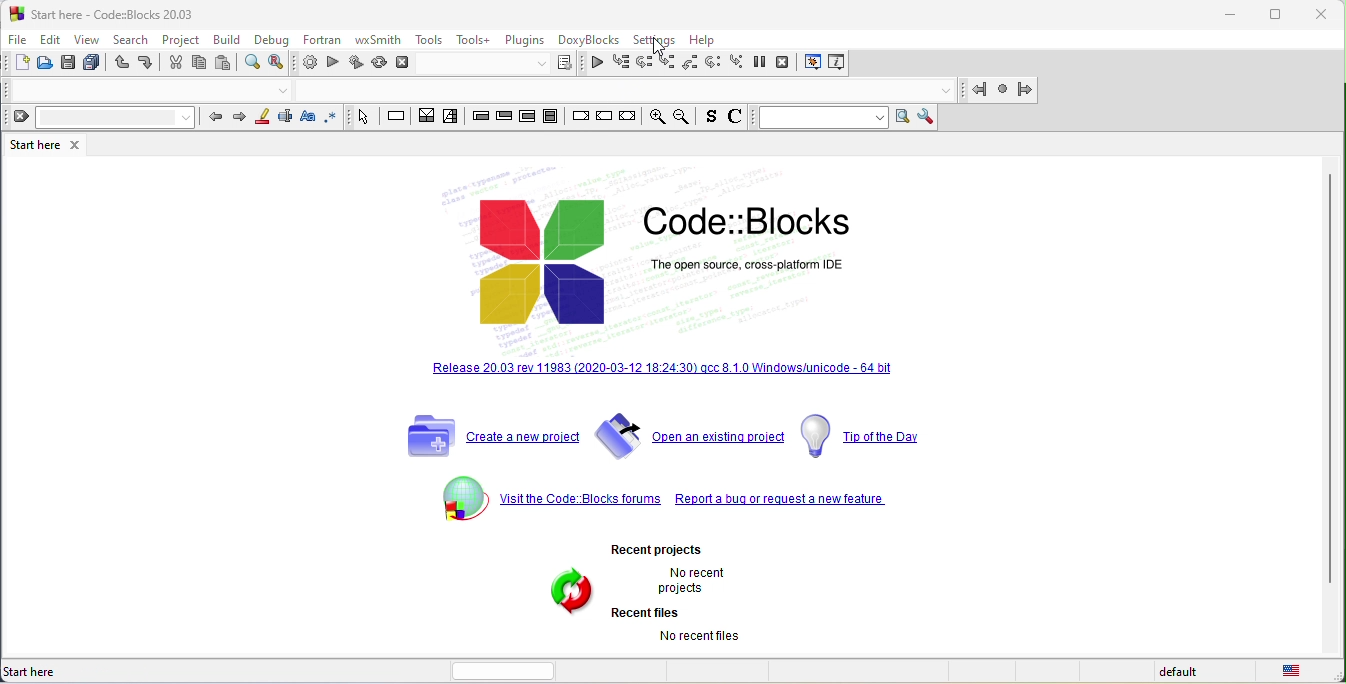 The image size is (1346, 684). Describe the element at coordinates (592, 41) in the screenshot. I see `doxyblocks` at that location.